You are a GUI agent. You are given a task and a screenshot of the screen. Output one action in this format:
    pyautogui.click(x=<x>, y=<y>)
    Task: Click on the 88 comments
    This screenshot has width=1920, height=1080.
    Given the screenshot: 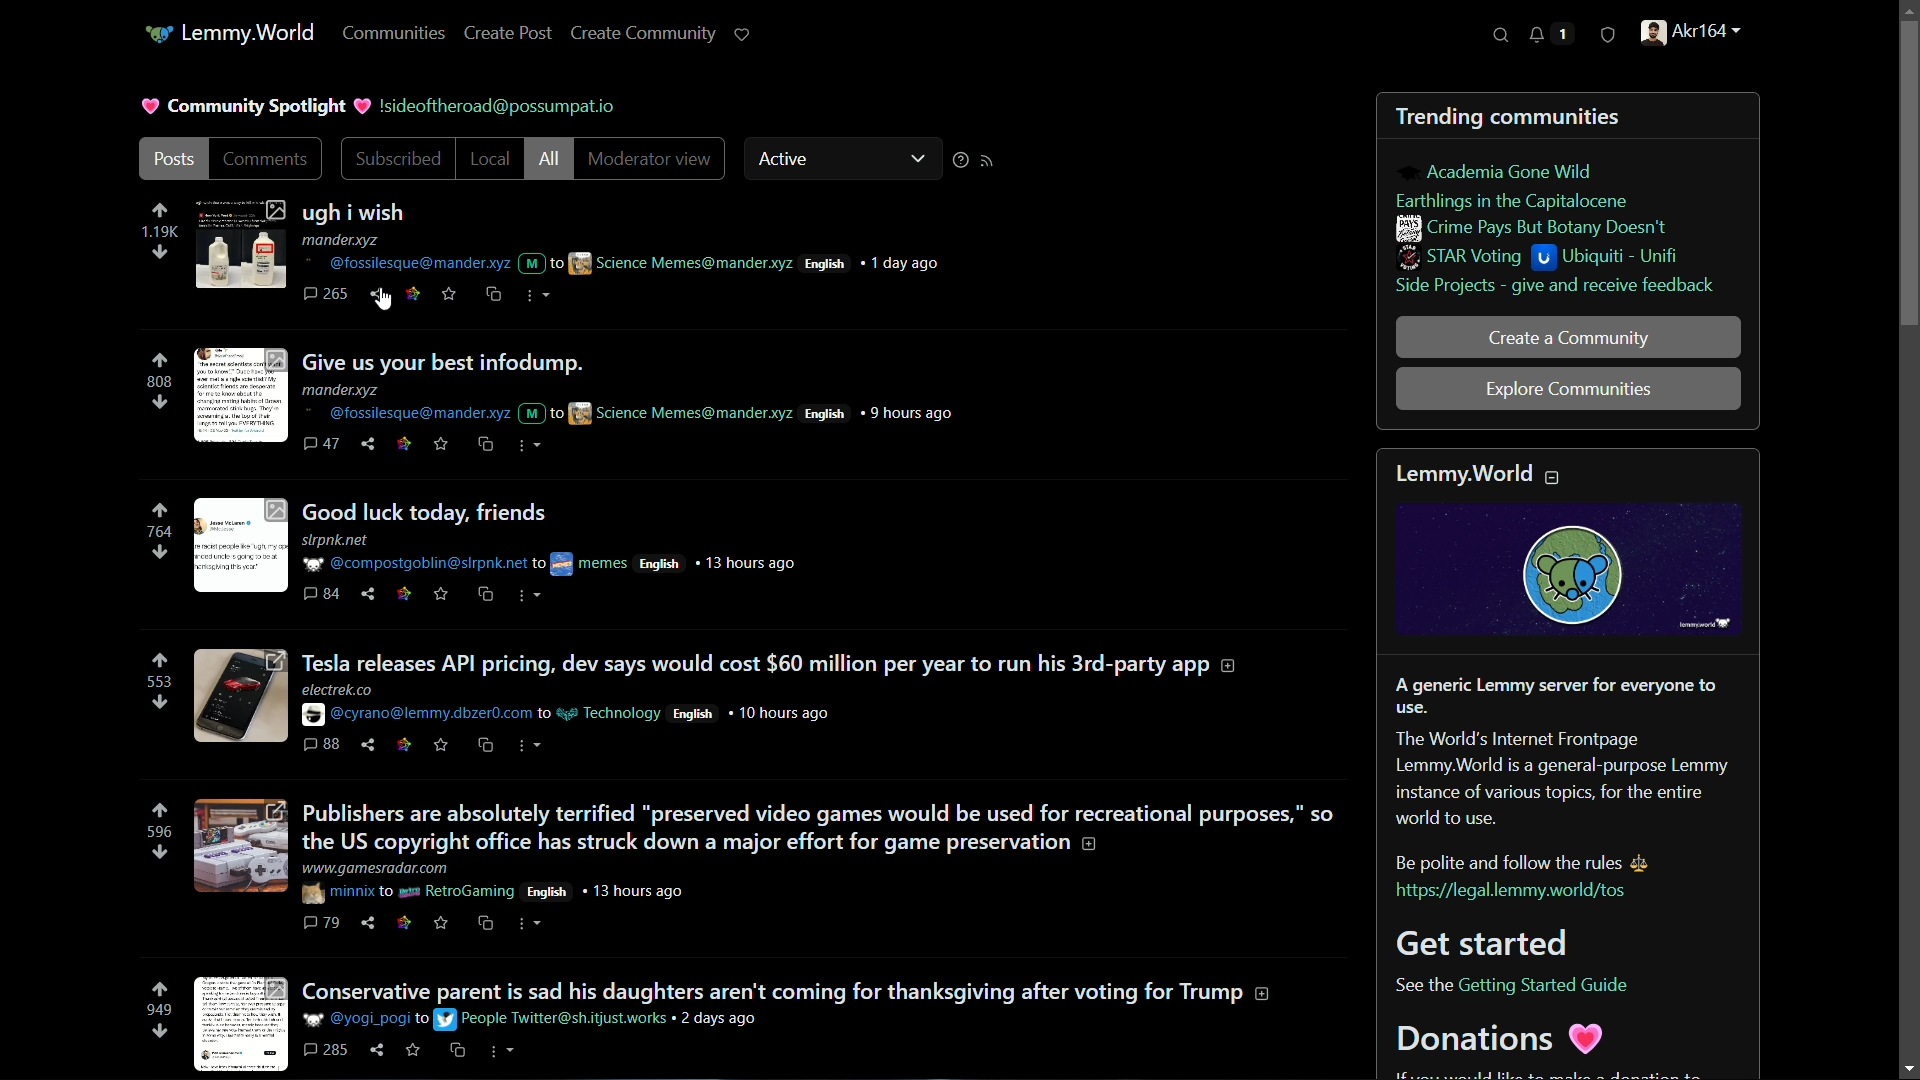 What is the action you would take?
    pyautogui.click(x=321, y=745)
    